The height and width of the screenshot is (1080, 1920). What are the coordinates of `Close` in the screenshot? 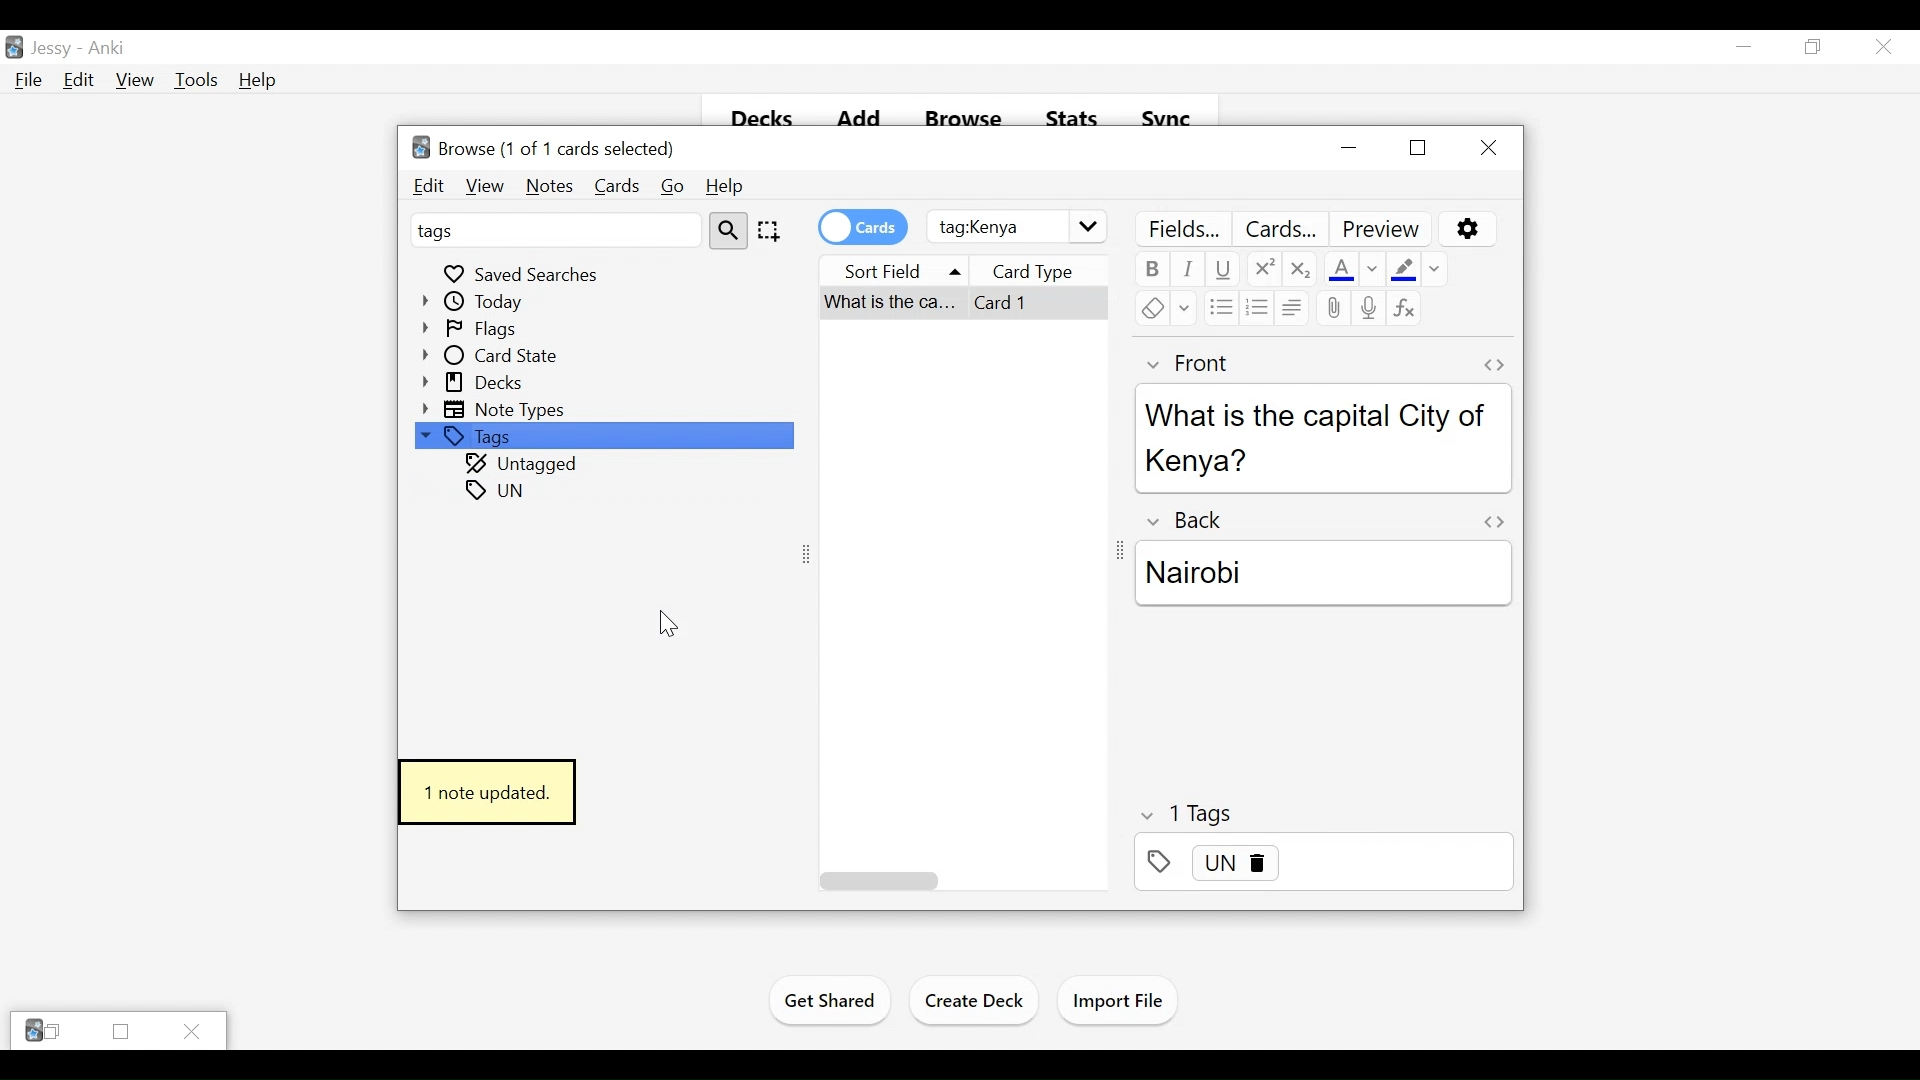 It's located at (193, 1030).